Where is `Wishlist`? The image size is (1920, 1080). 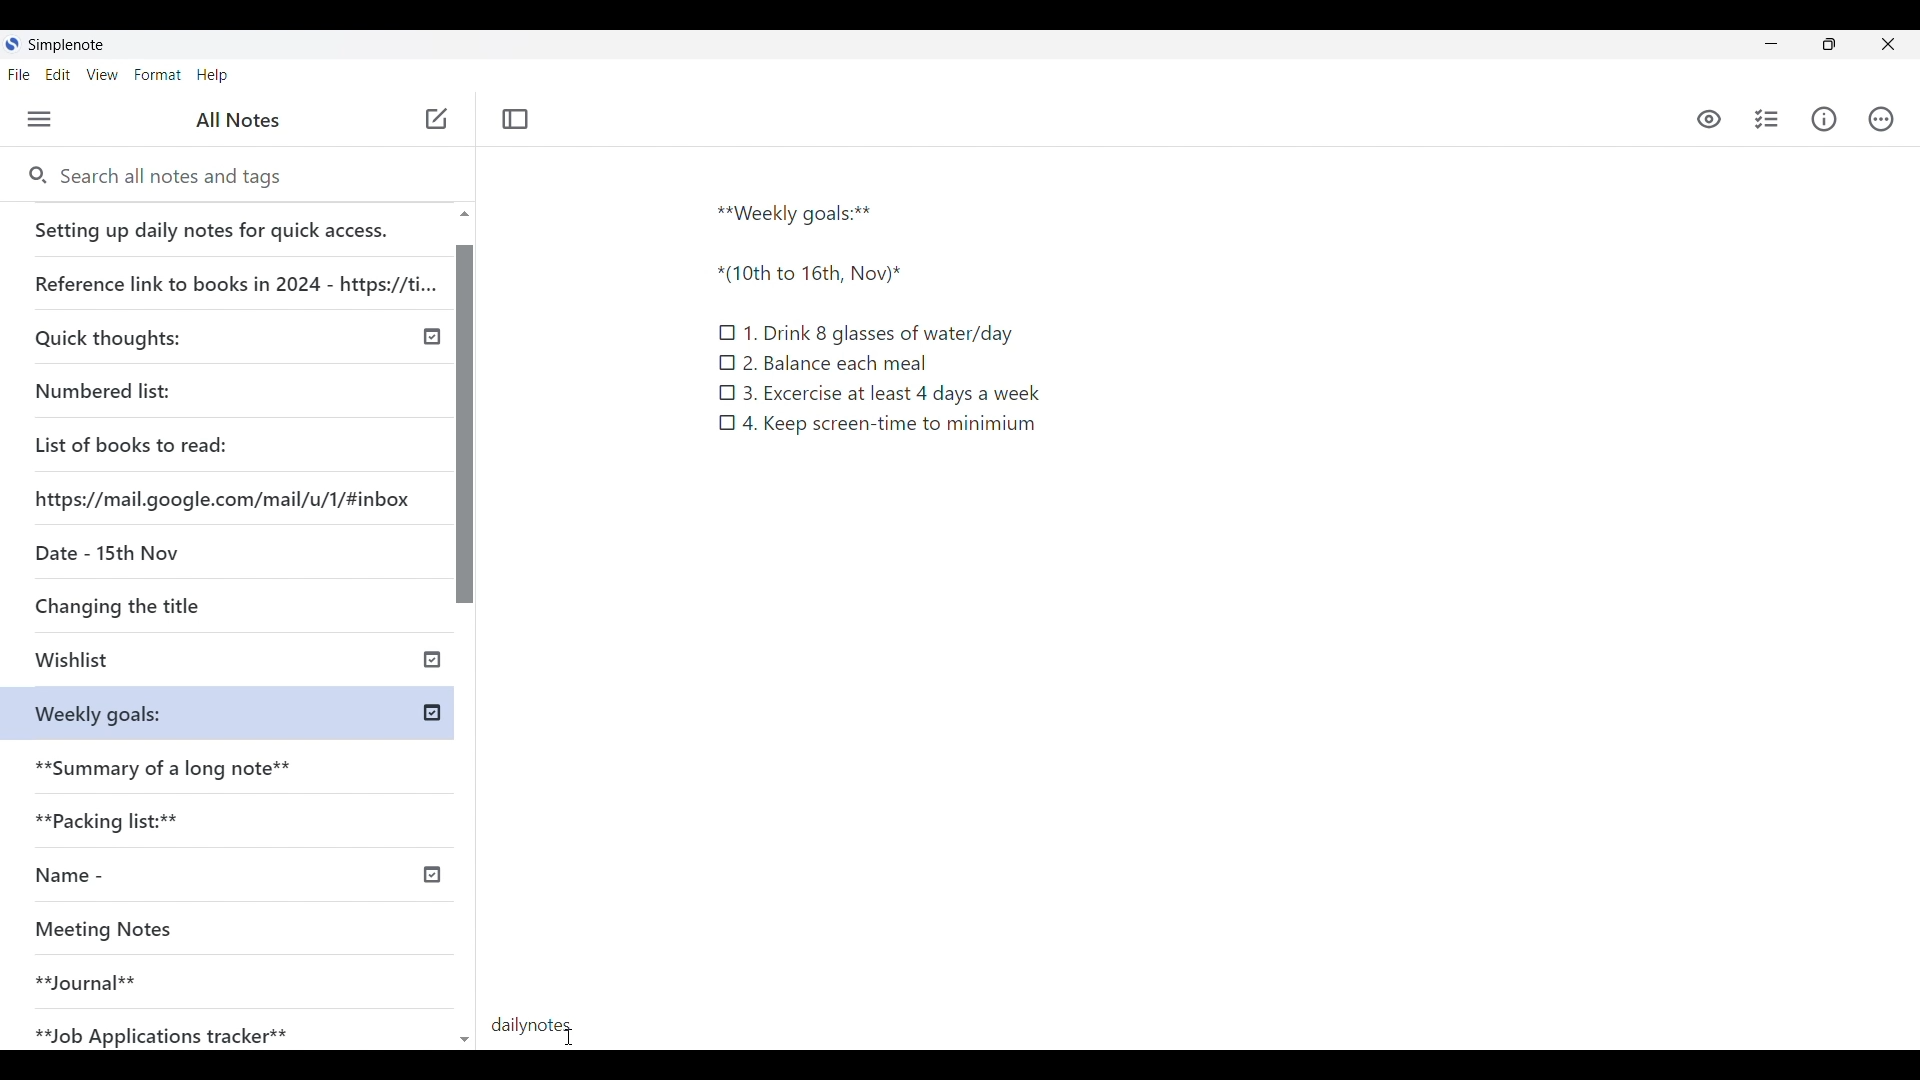 Wishlist is located at coordinates (167, 662).